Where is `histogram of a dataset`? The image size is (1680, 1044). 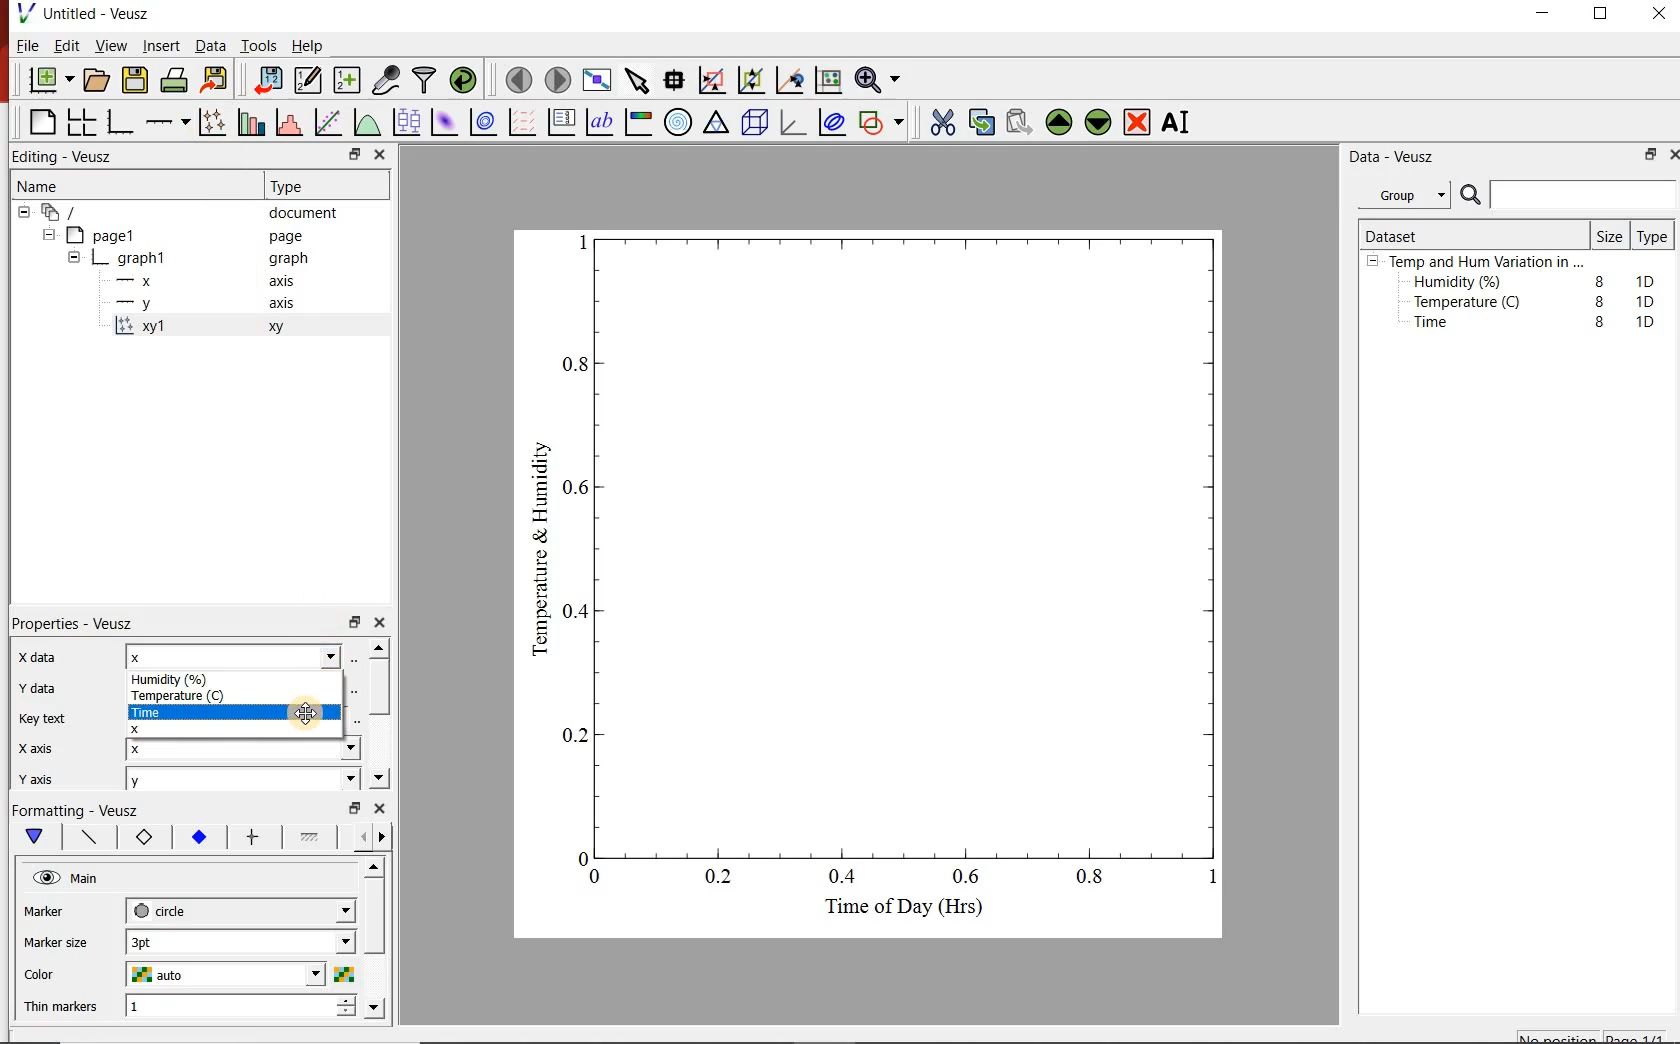 histogram of a dataset is located at coordinates (292, 122).